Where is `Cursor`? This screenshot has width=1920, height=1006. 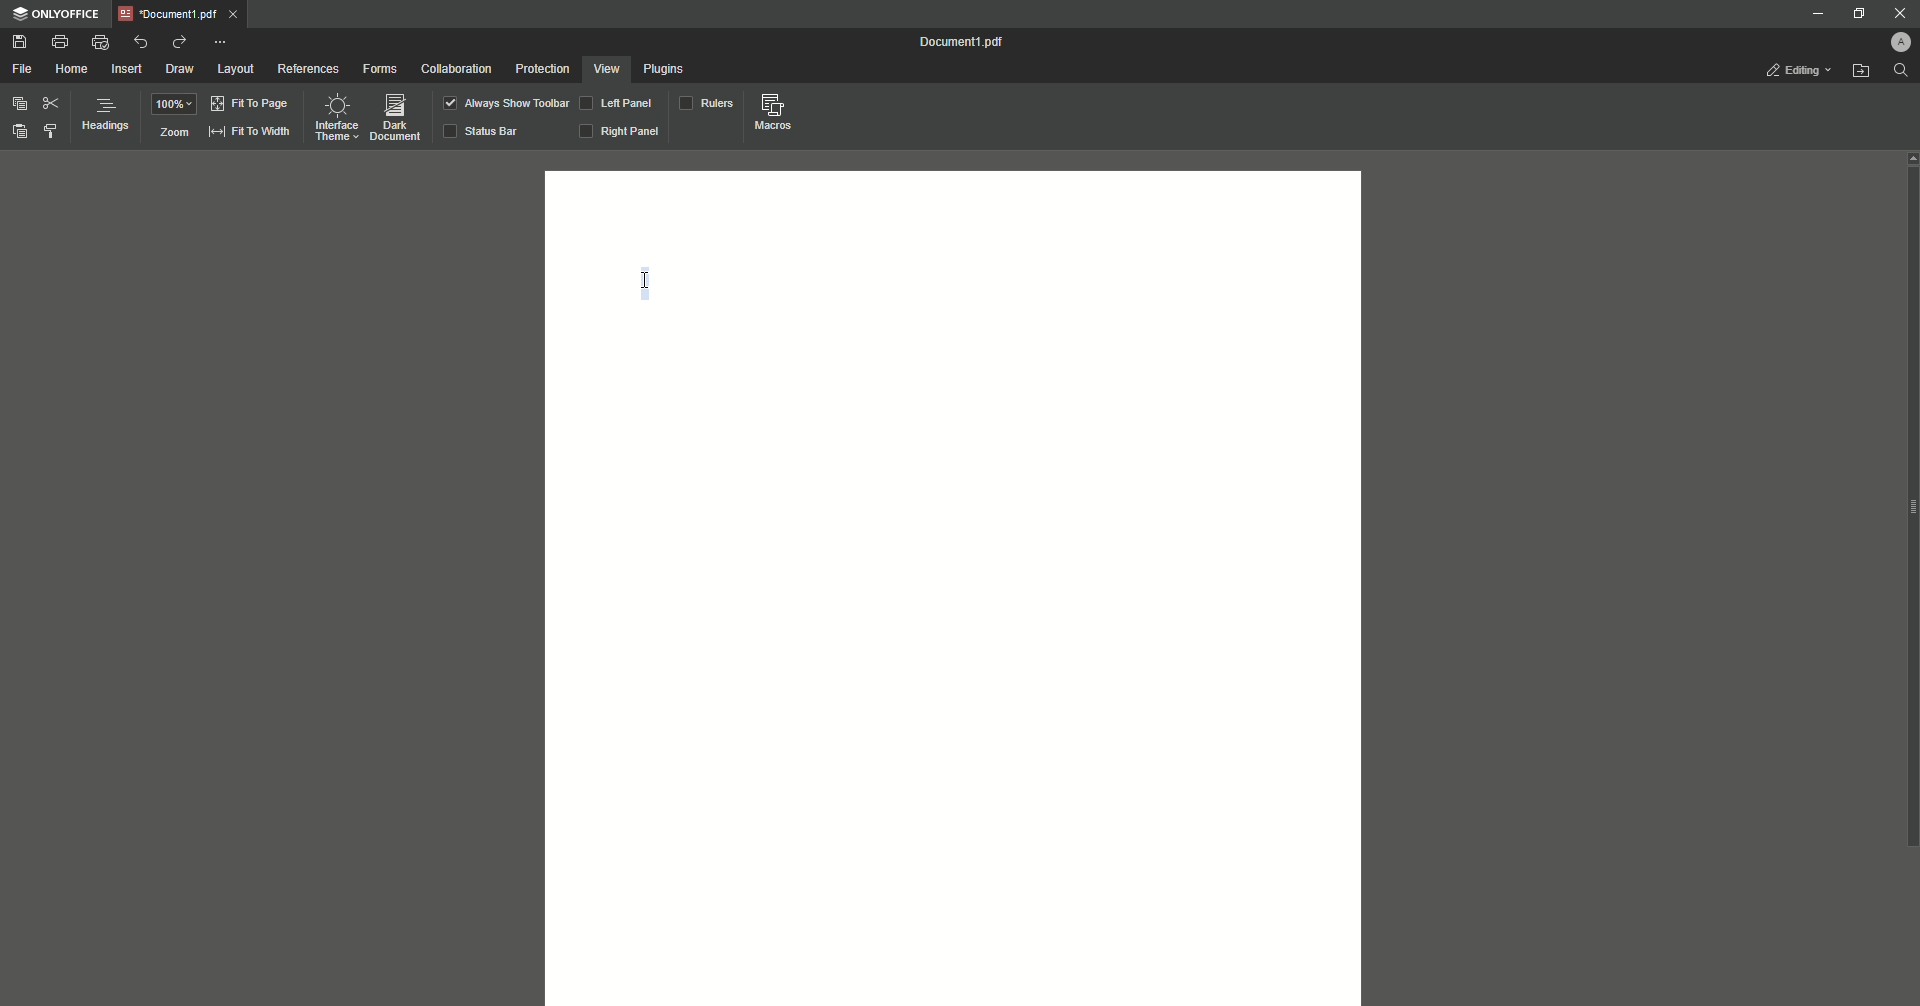
Cursor is located at coordinates (646, 282).